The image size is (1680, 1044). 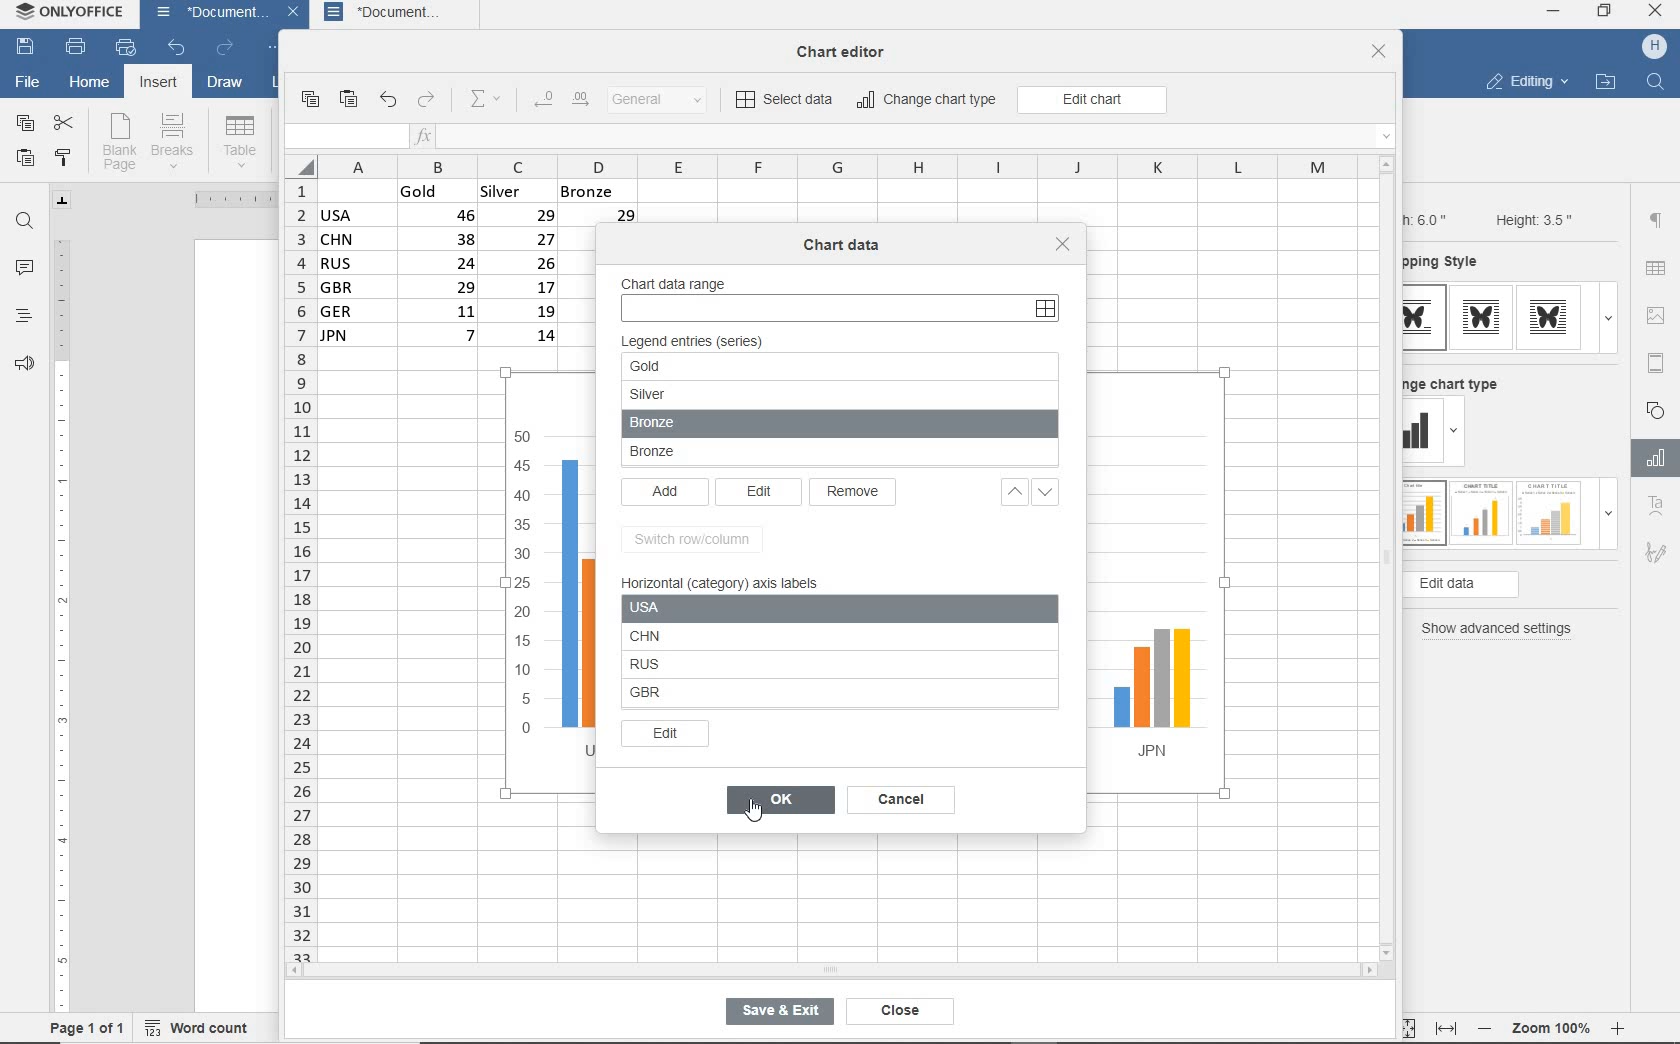 What do you see at coordinates (665, 101) in the screenshot?
I see `number format` at bounding box center [665, 101].